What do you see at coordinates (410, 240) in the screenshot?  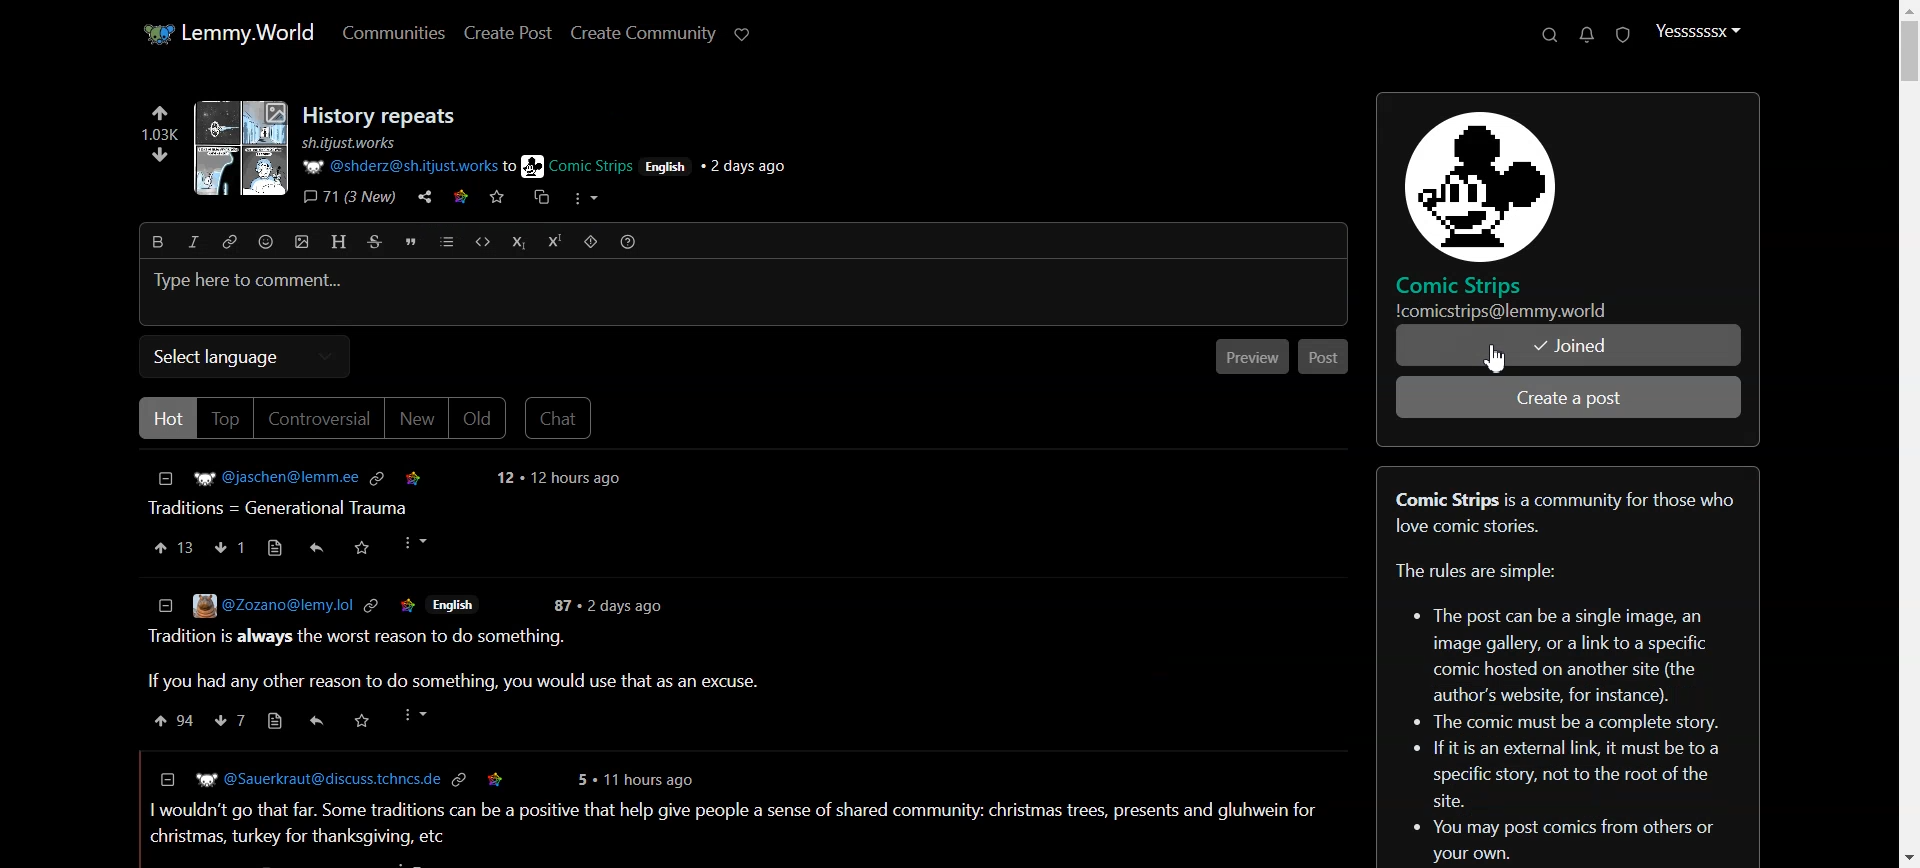 I see `Quote` at bounding box center [410, 240].